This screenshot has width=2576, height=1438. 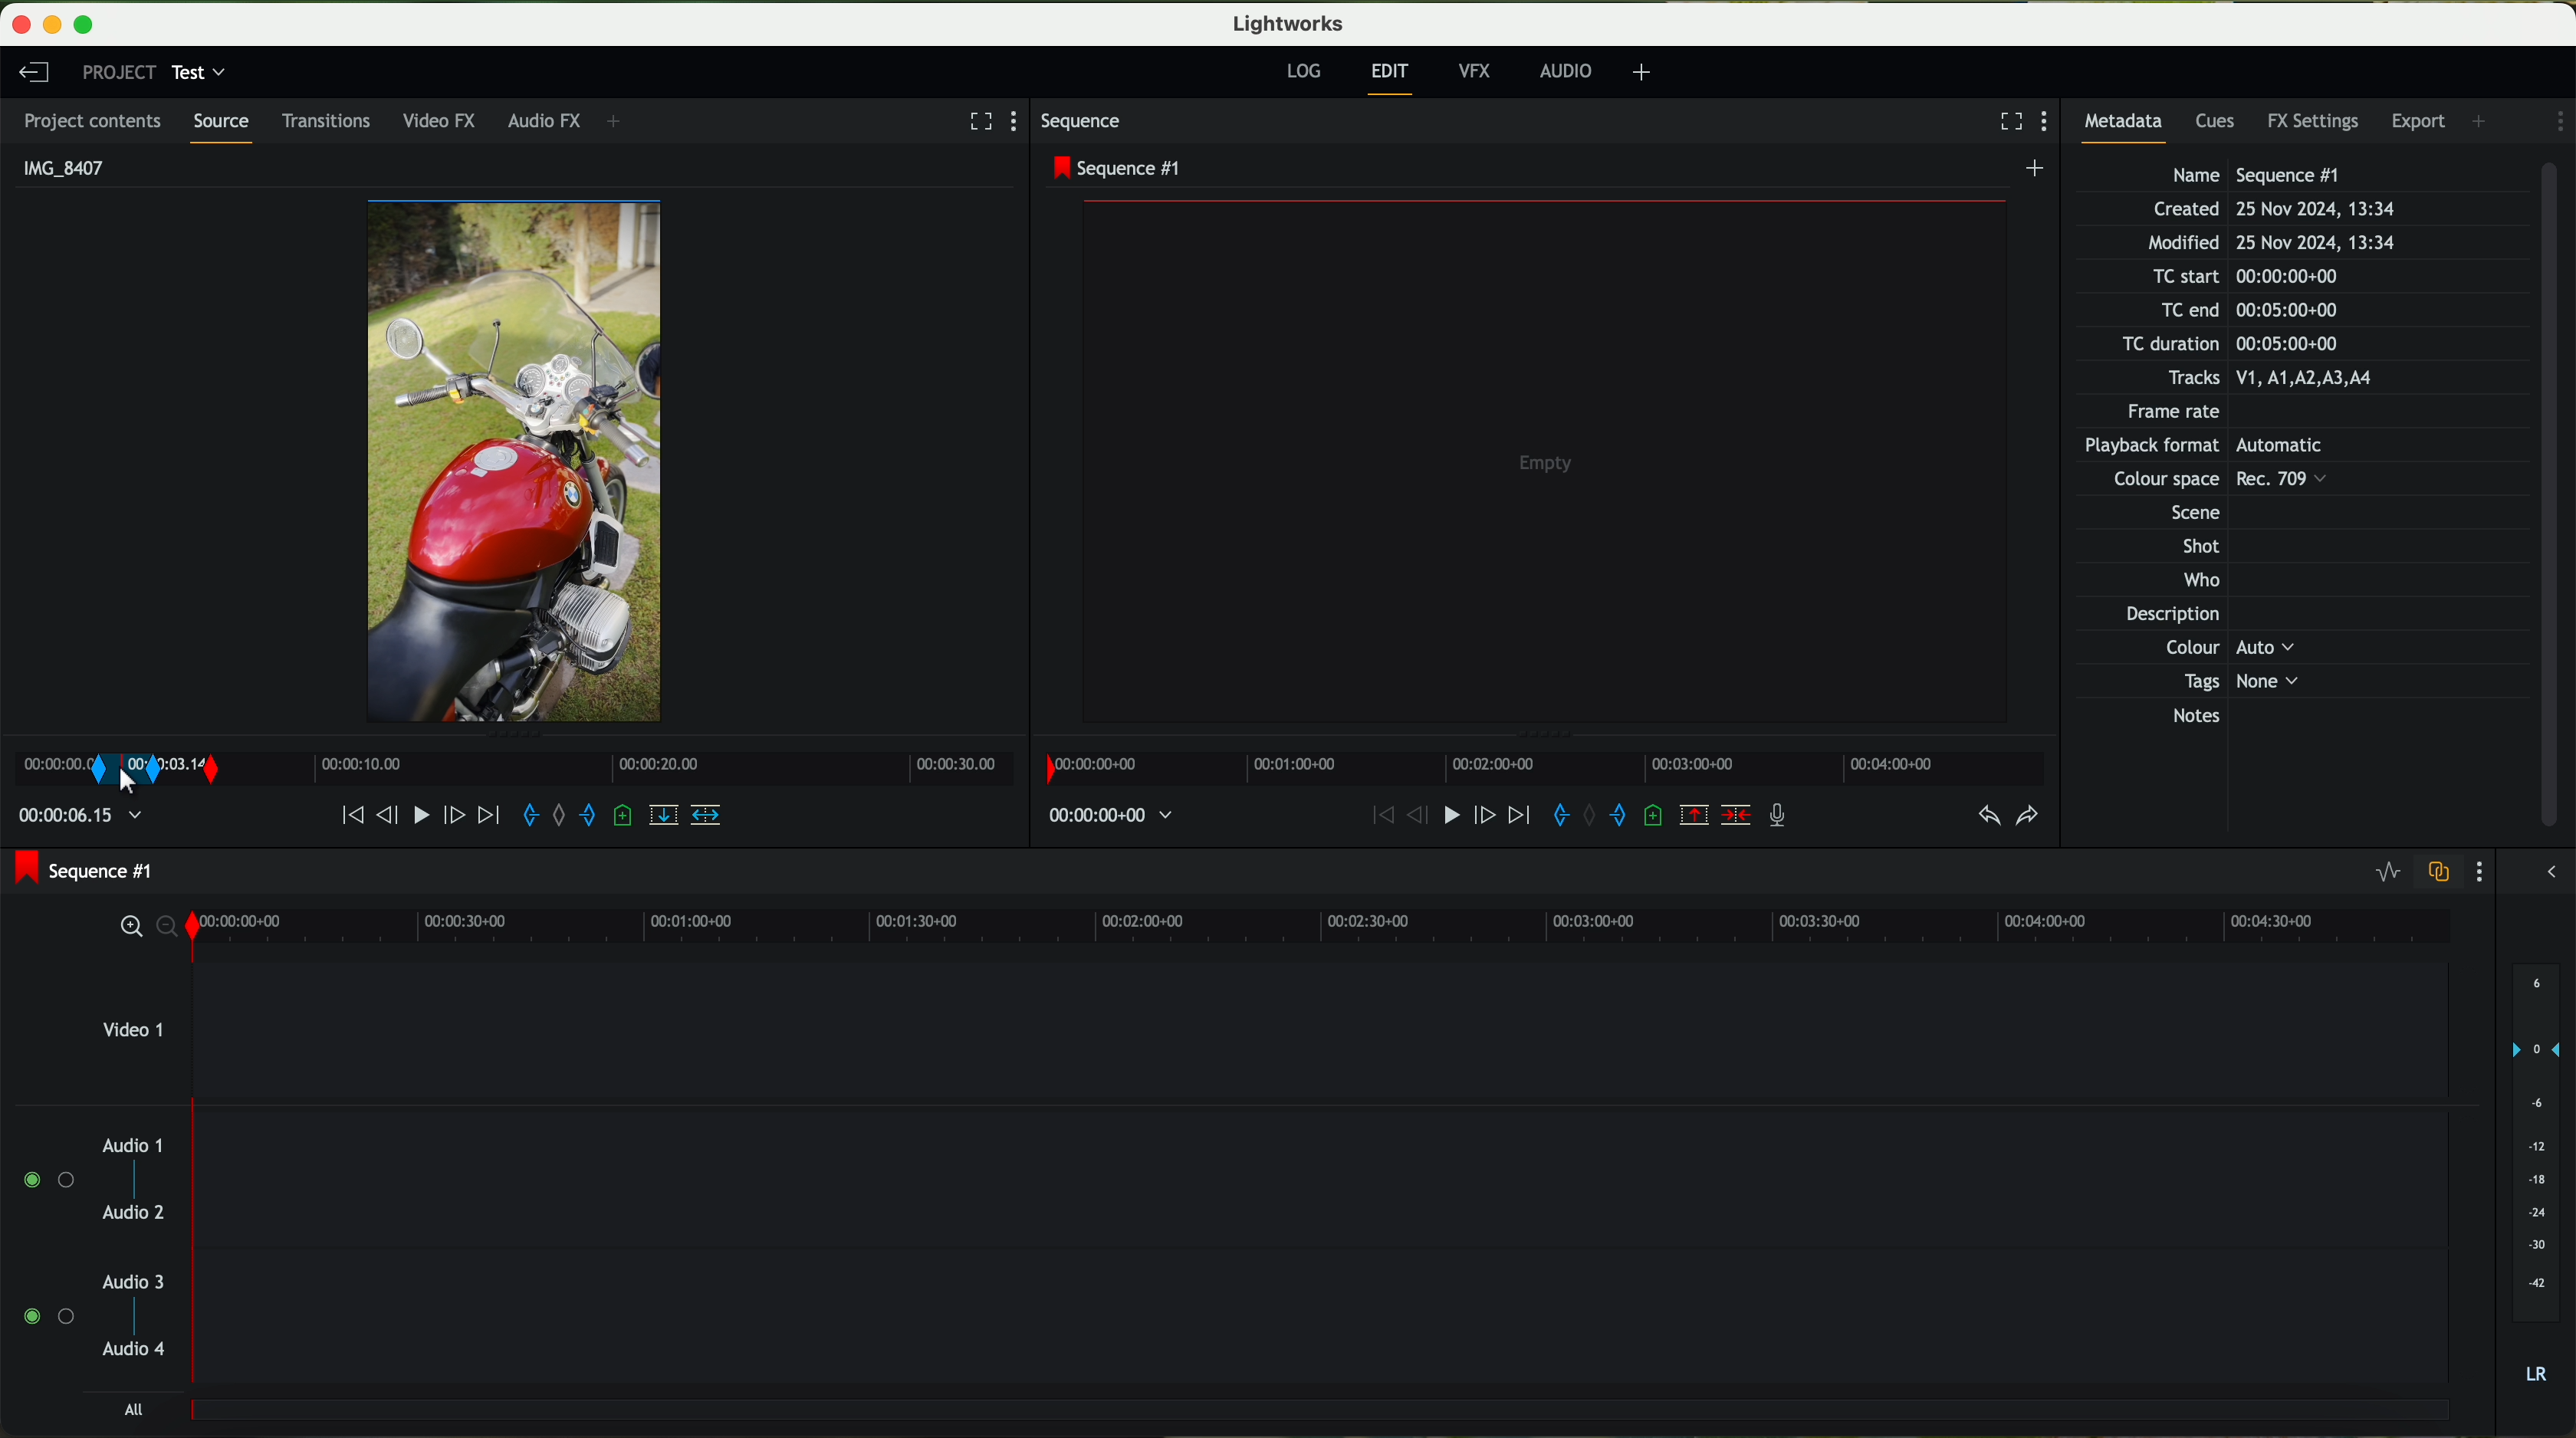 I want to click on add an in mark, so click(x=1552, y=816).